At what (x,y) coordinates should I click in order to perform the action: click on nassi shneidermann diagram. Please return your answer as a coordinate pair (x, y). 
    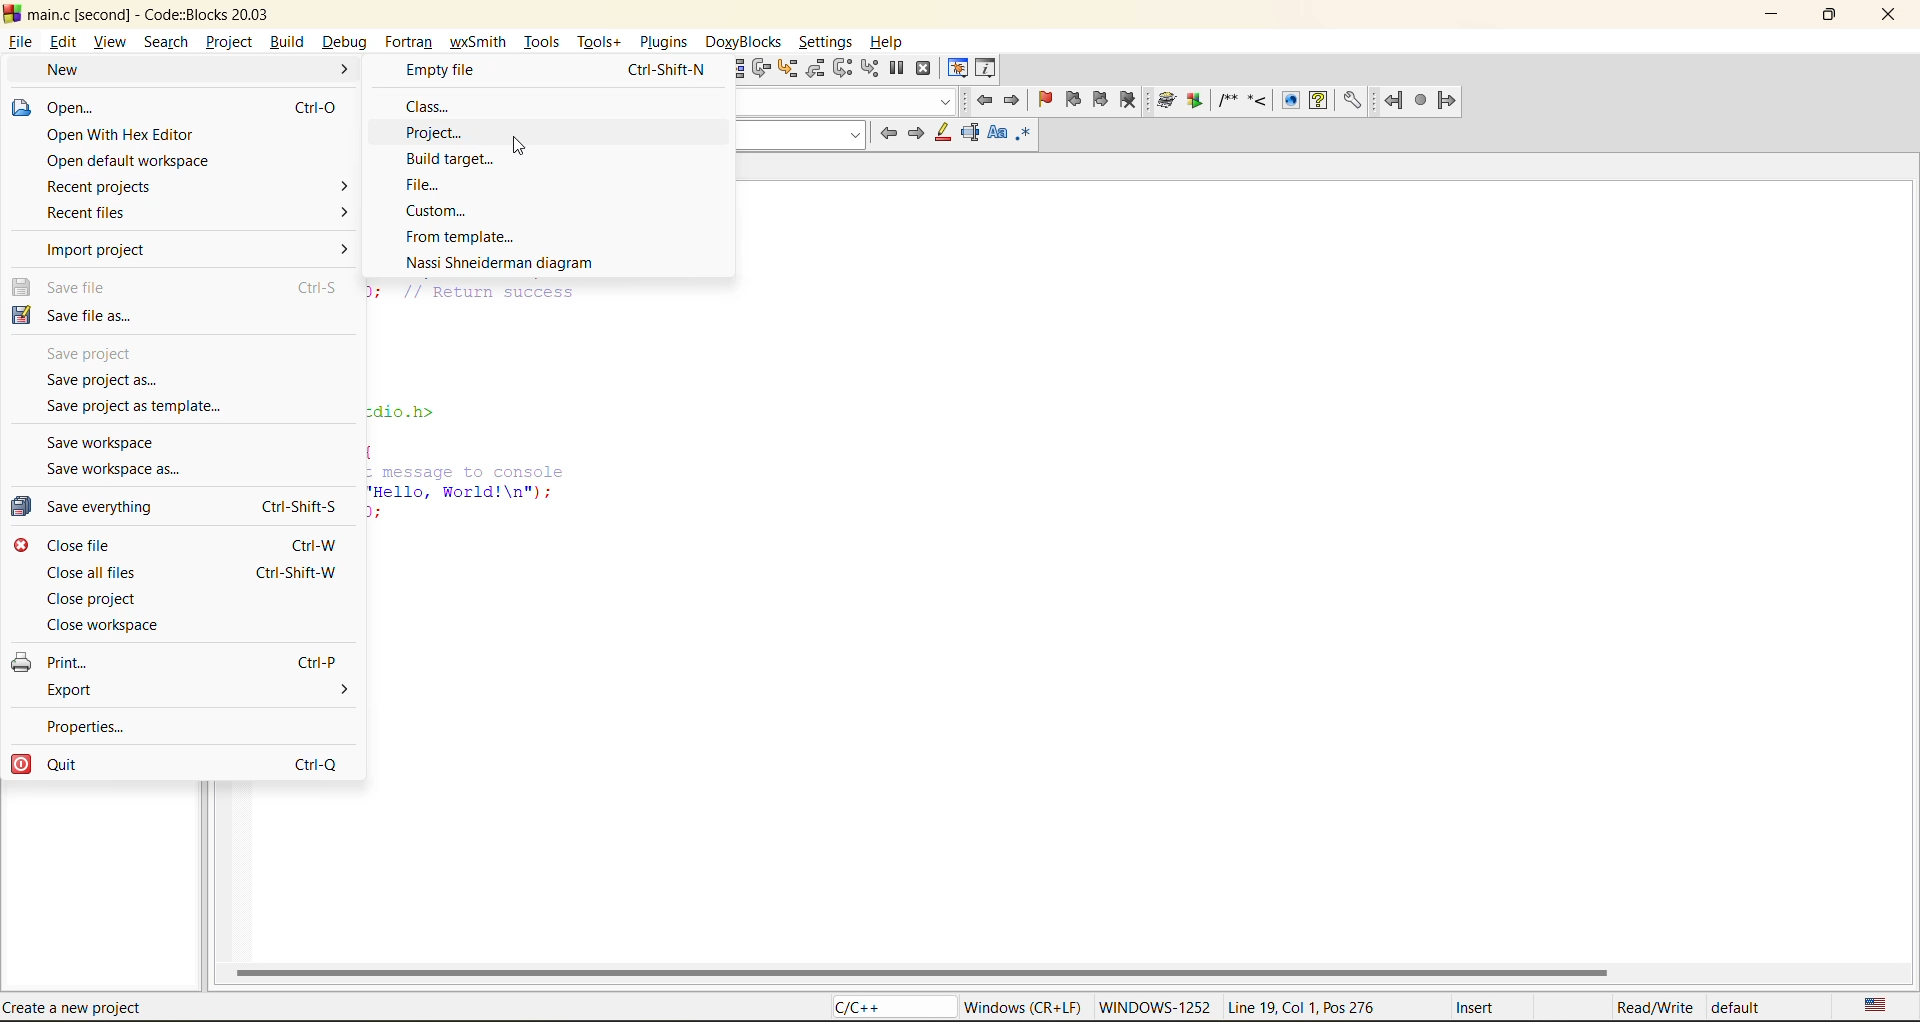
    Looking at the image, I should click on (500, 263).